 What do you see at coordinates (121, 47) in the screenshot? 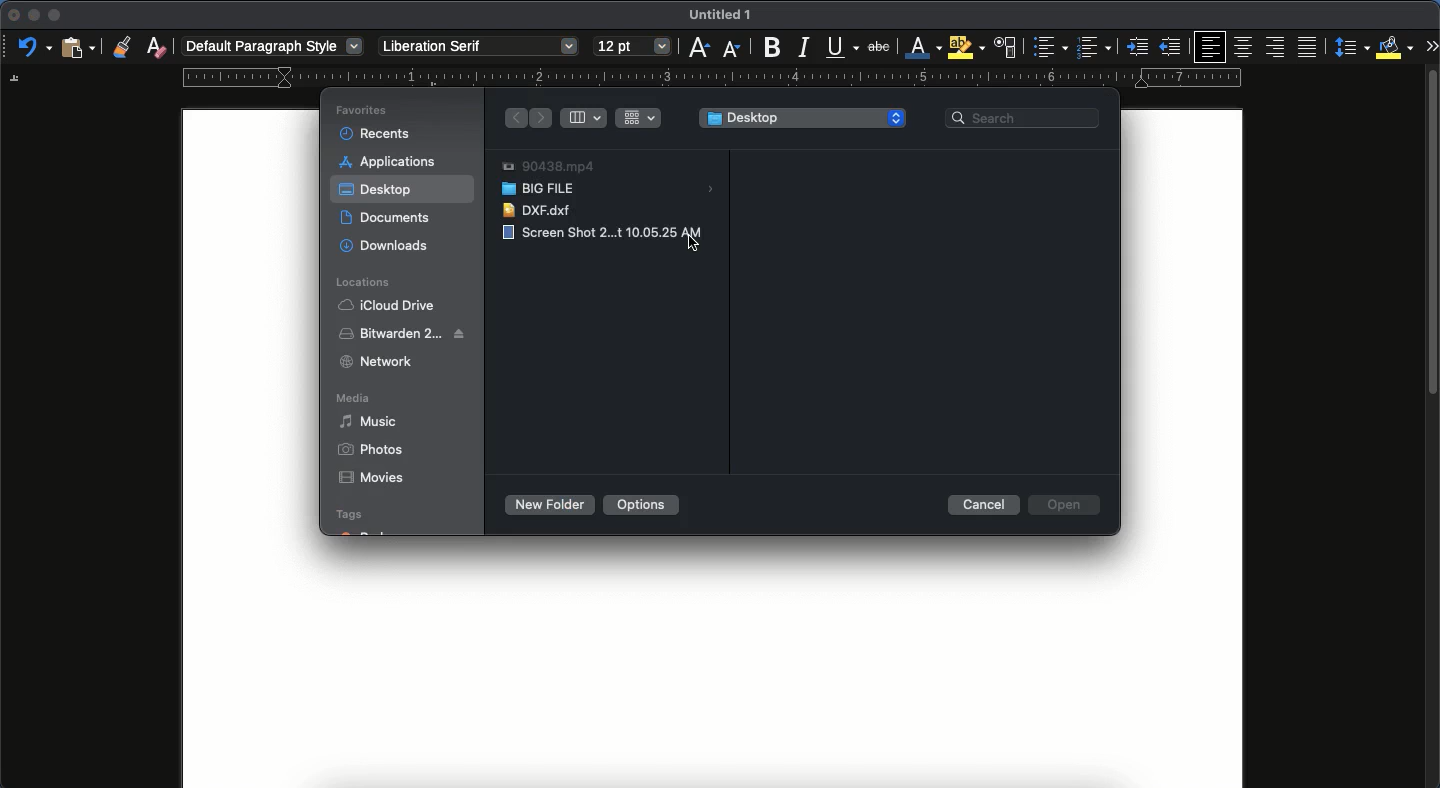
I see `clone formatting` at bounding box center [121, 47].